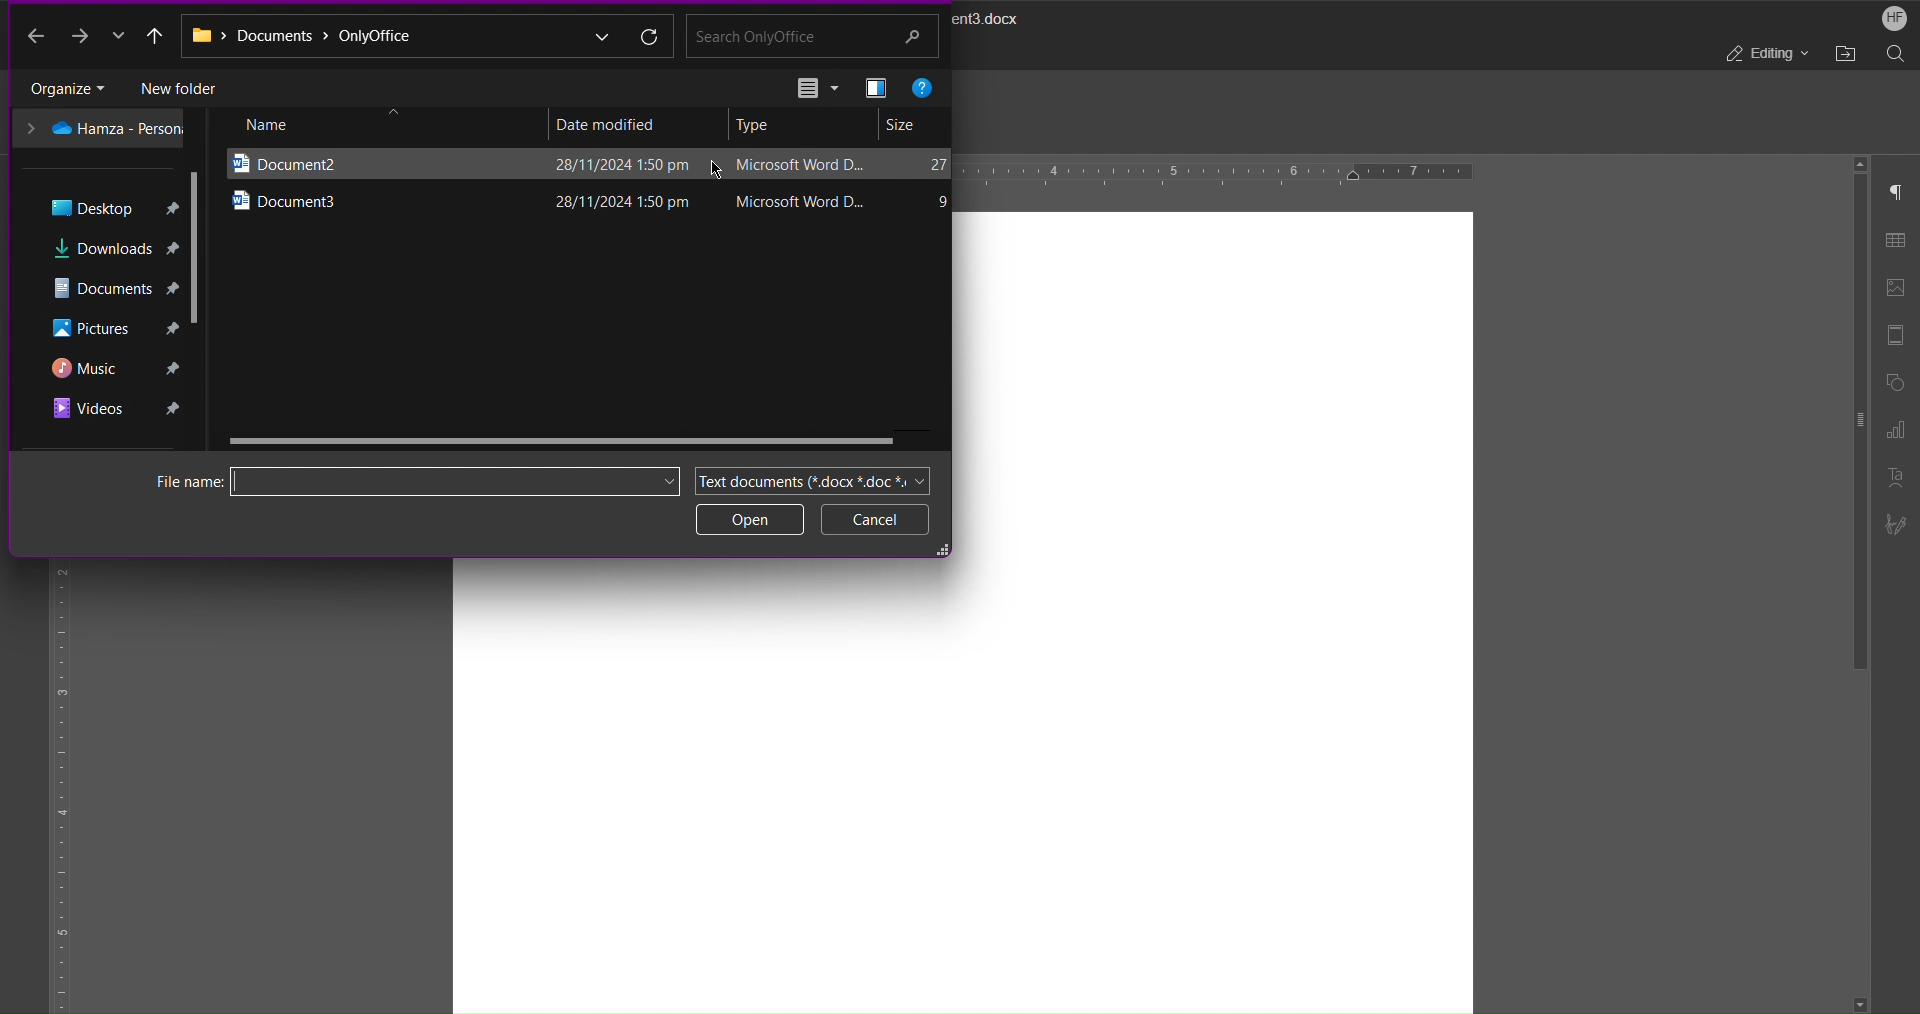 Image resolution: width=1920 pixels, height=1014 pixels. What do you see at coordinates (110, 411) in the screenshot?
I see `Videos` at bounding box center [110, 411].